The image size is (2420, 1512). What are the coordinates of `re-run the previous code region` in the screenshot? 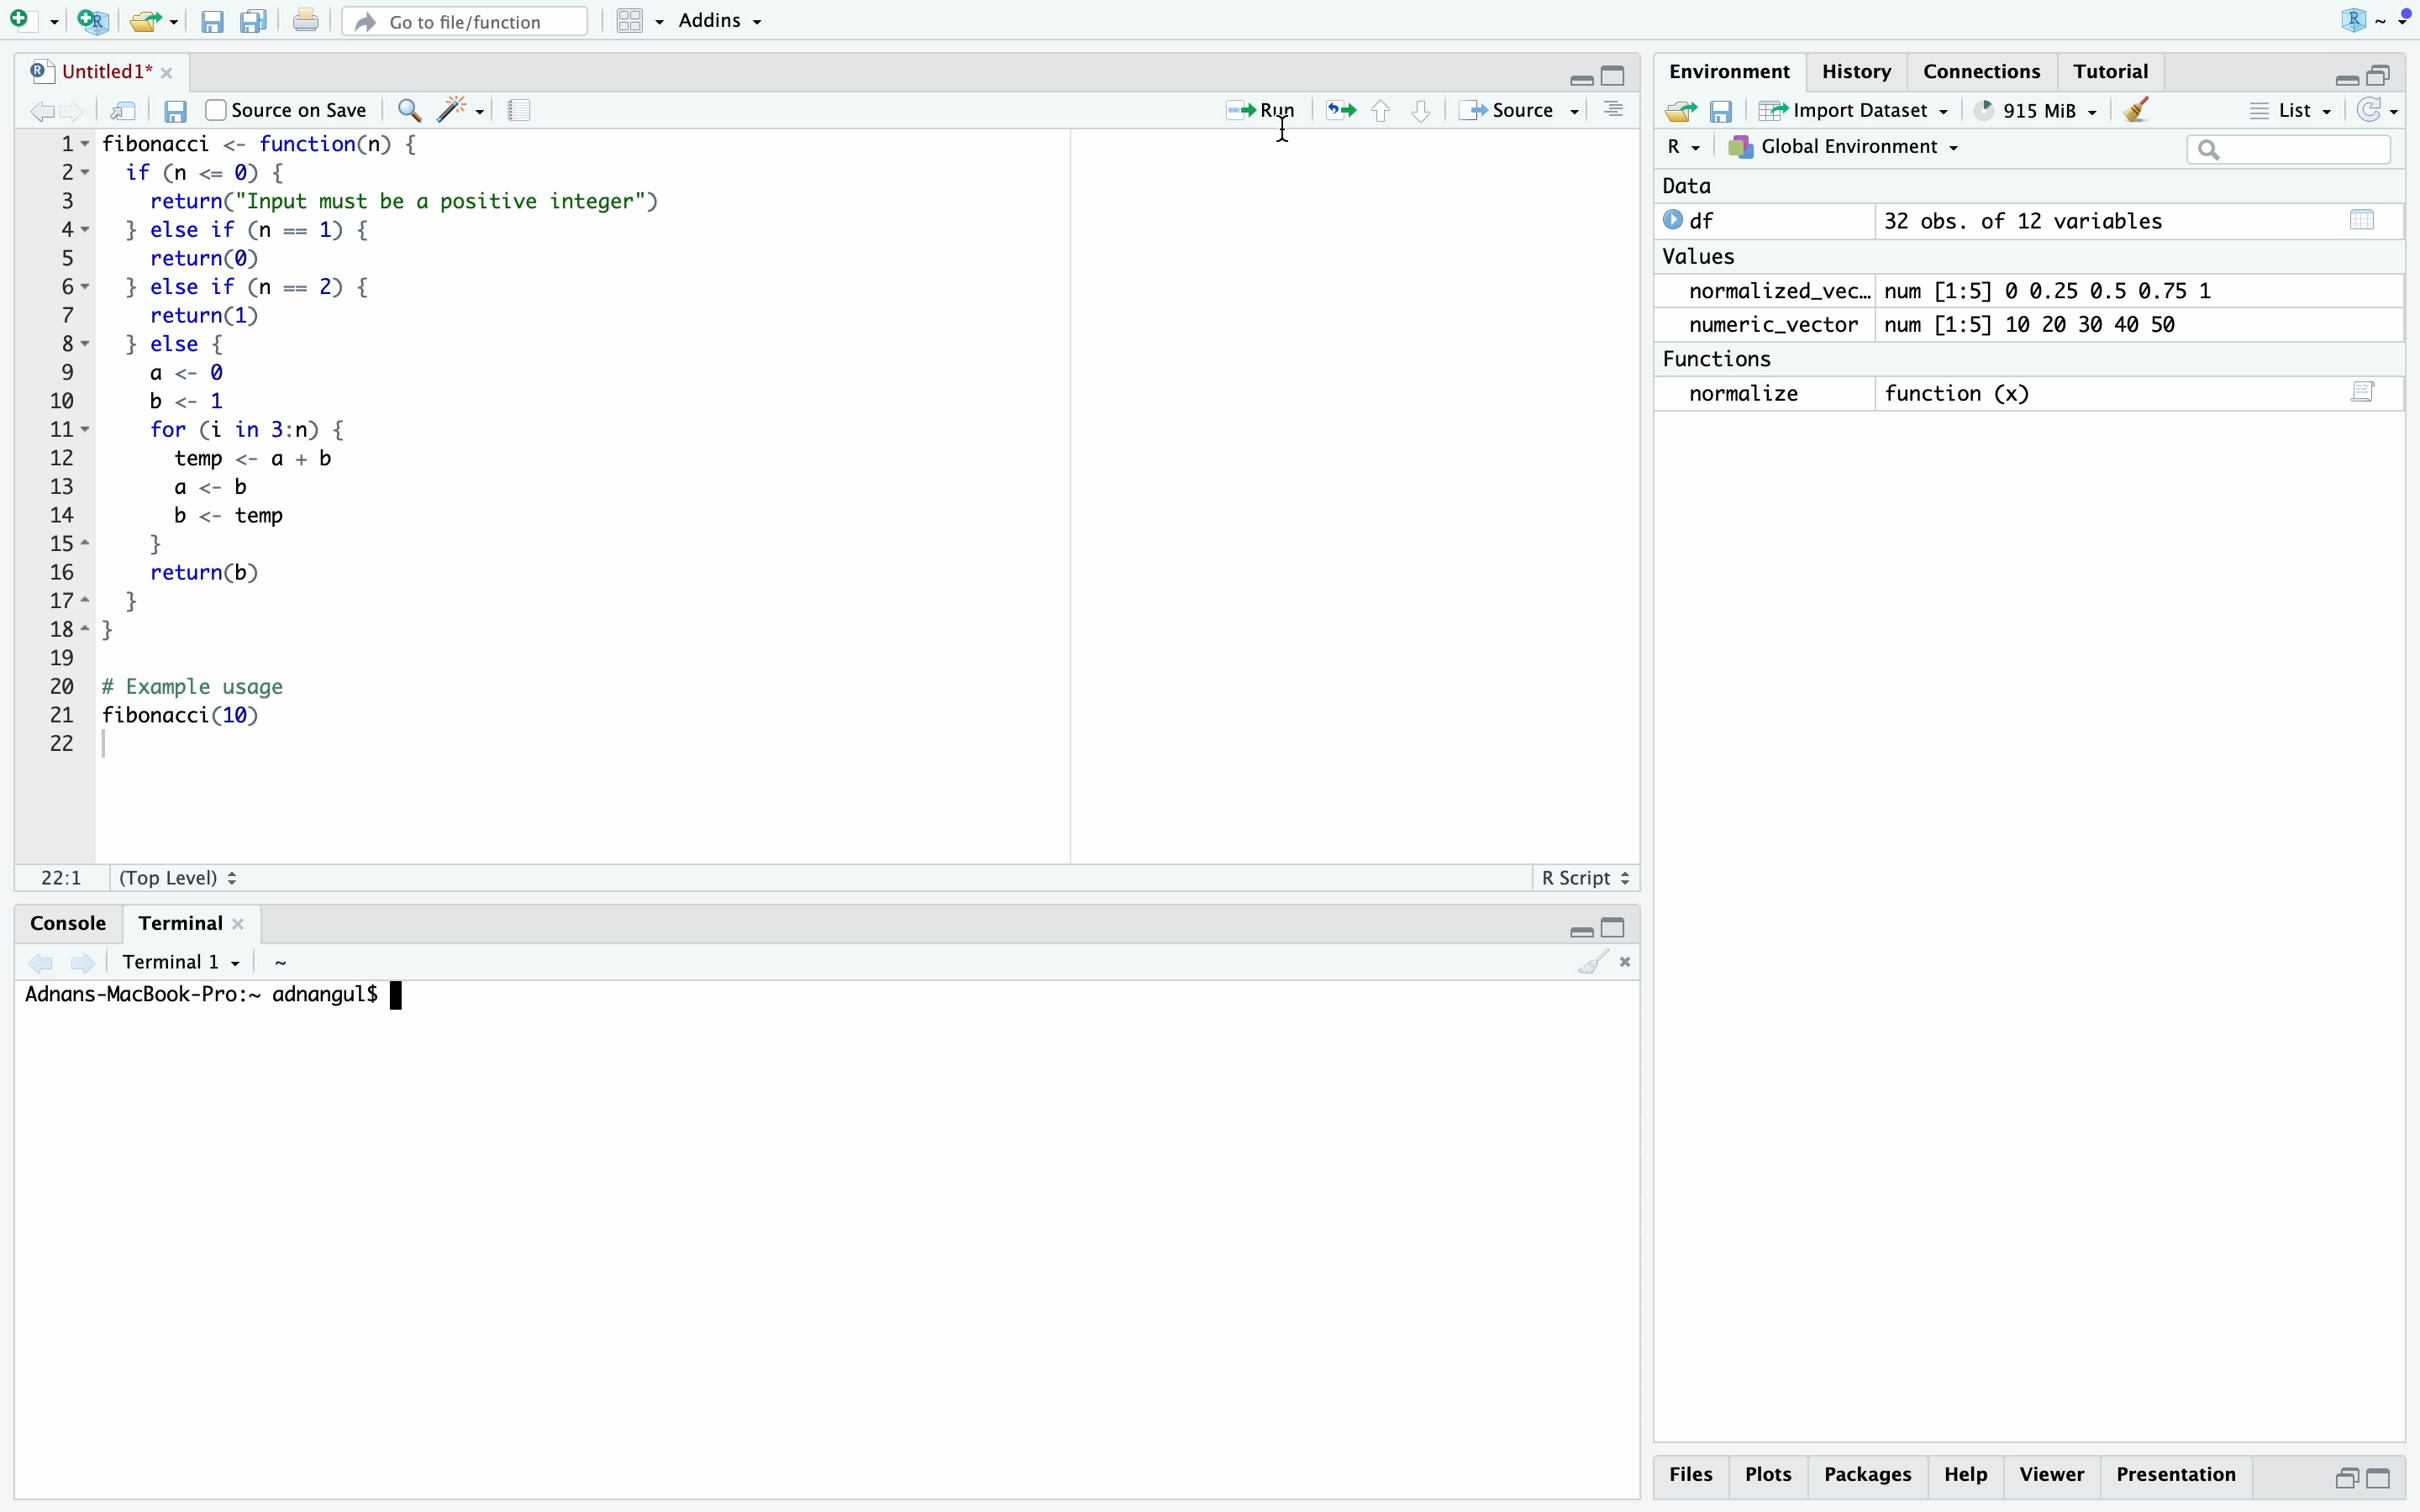 It's located at (1338, 108).